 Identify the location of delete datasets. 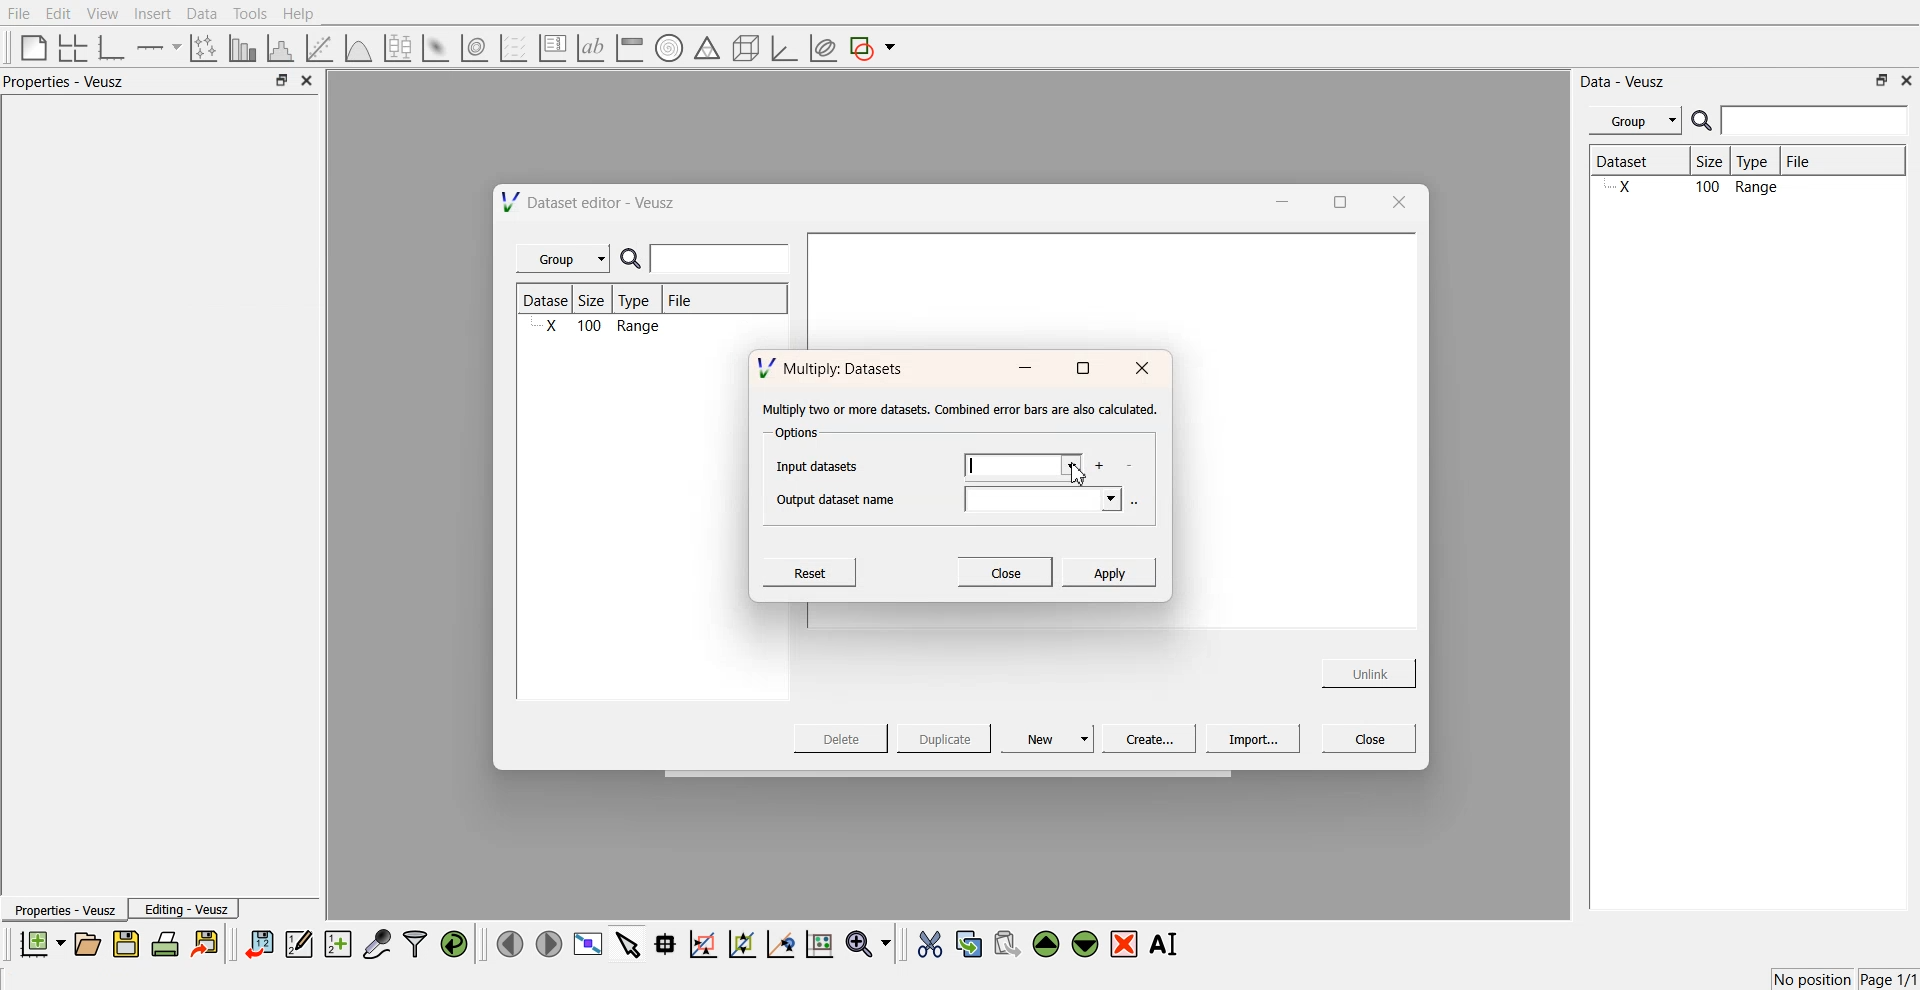
(1129, 467).